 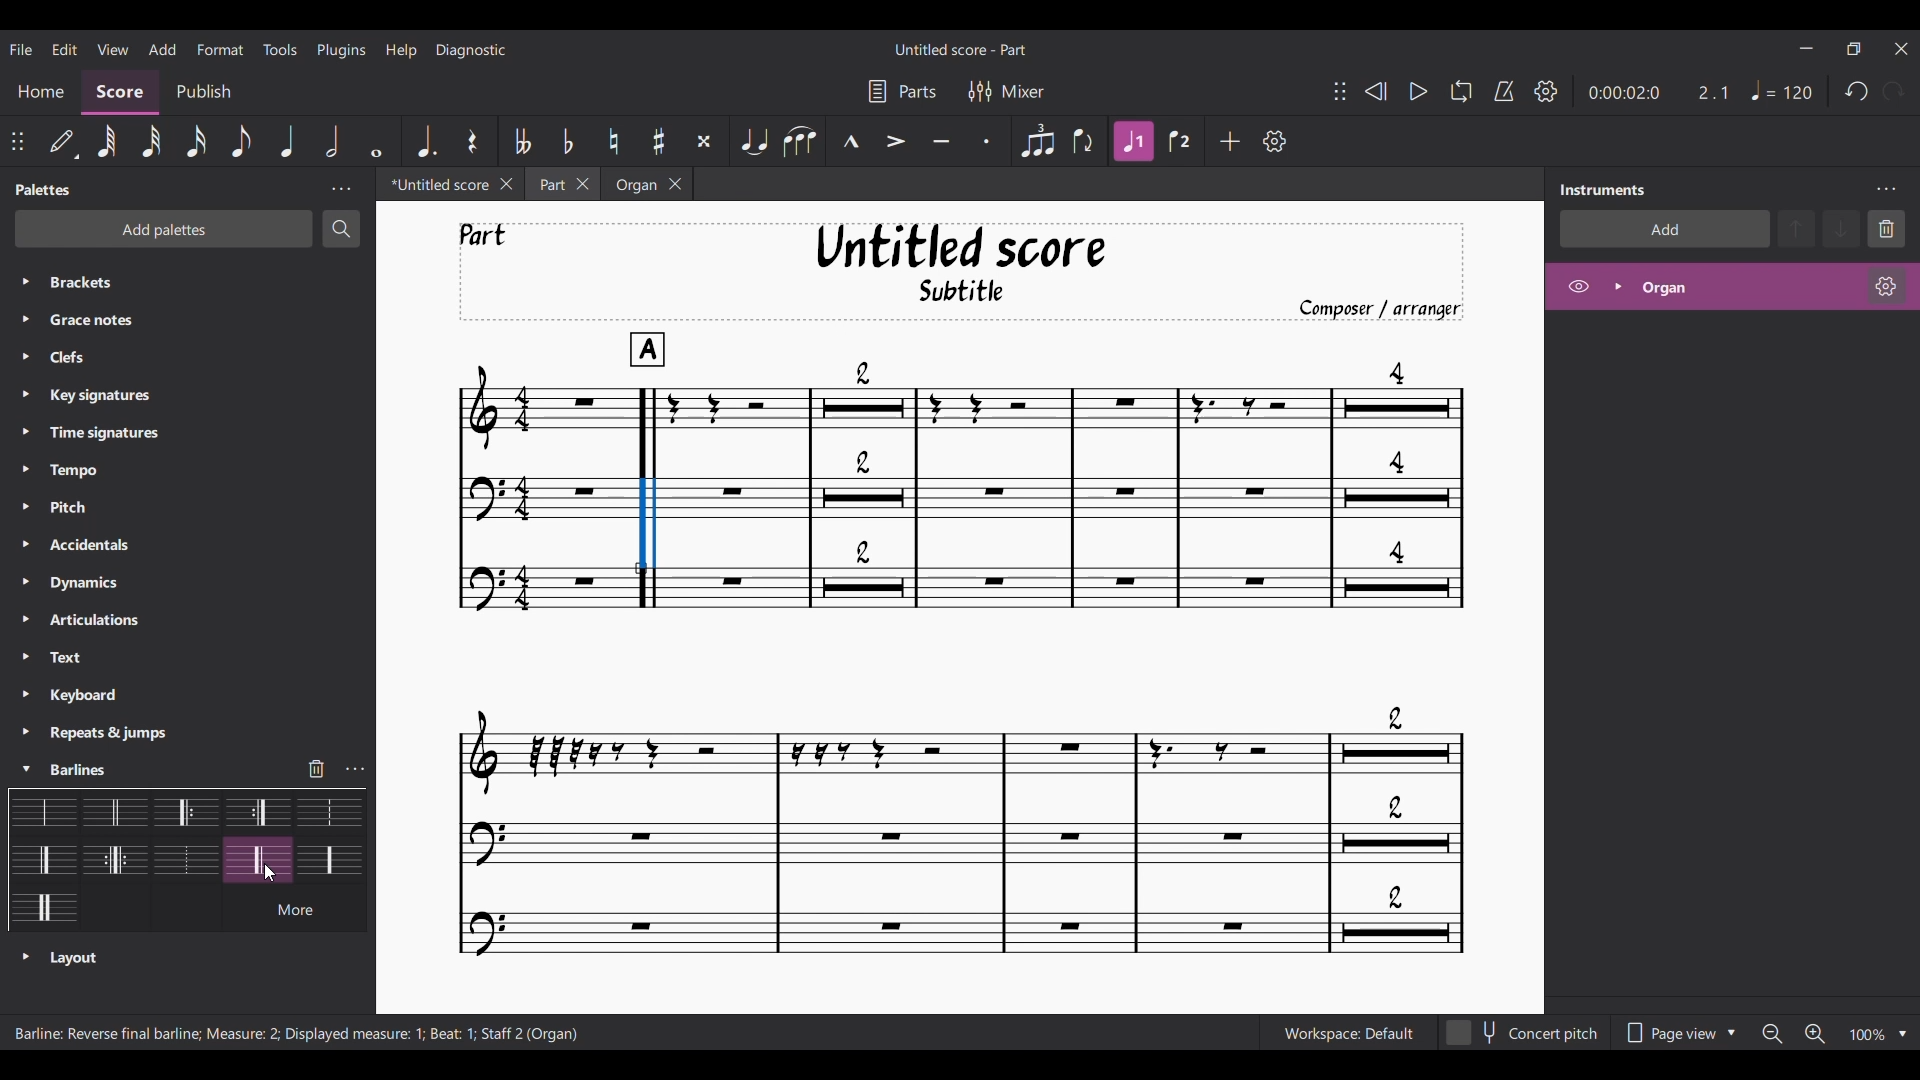 What do you see at coordinates (1902, 49) in the screenshot?
I see `Close interface` at bounding box center [1902, 49].